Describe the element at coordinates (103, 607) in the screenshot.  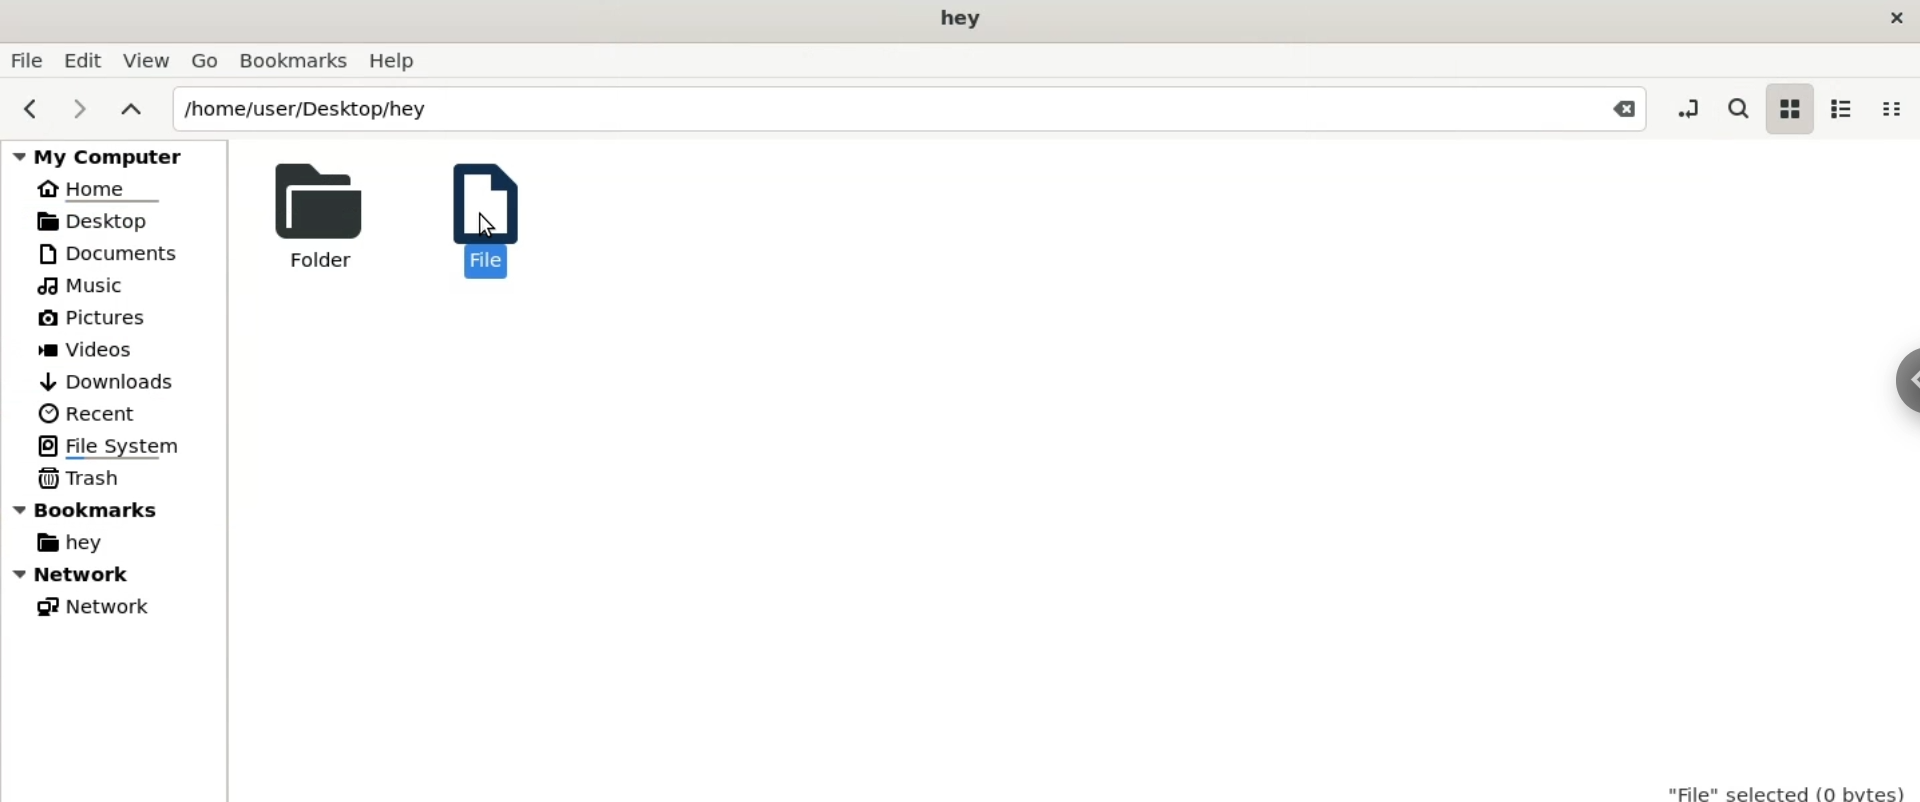
I see `network` at that location.